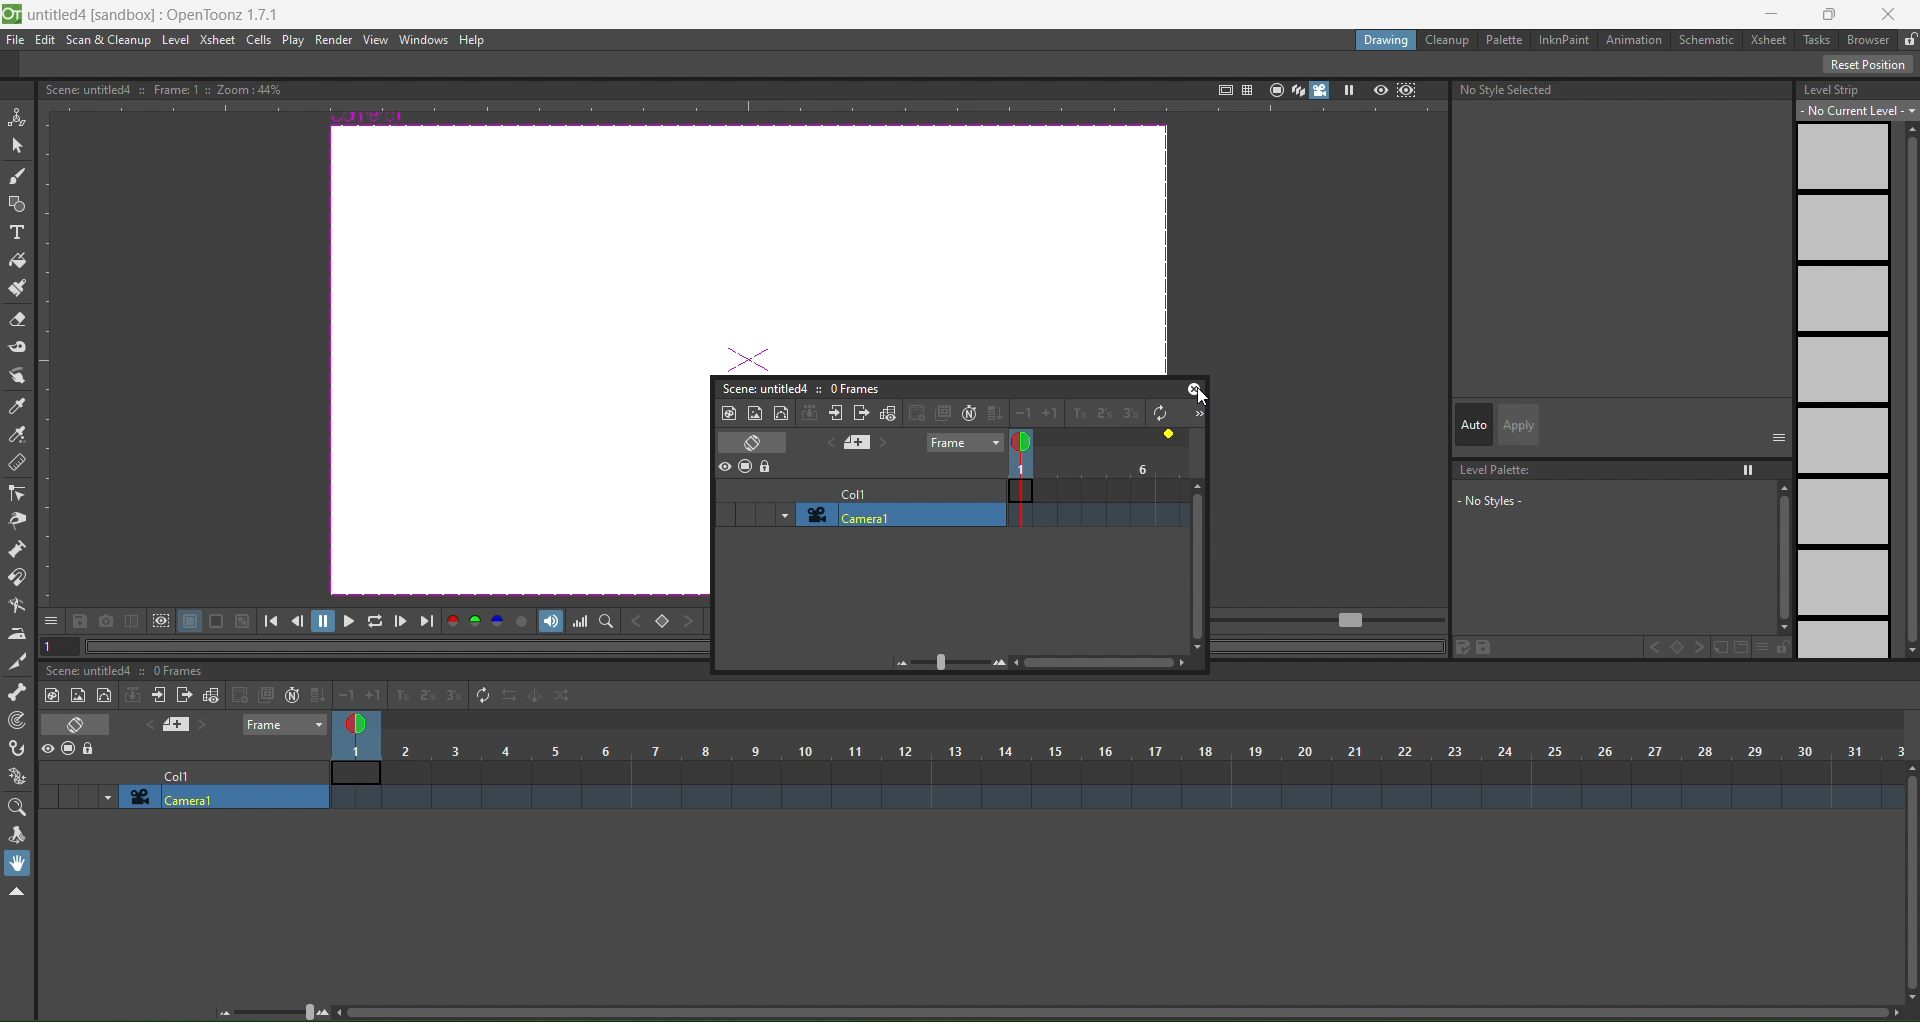 The width and height of the screenshot is (1920, 1022). What do you see at coordinates (12, 12) in the screenshot?
I see `logo` at bounding box center [12, 12].